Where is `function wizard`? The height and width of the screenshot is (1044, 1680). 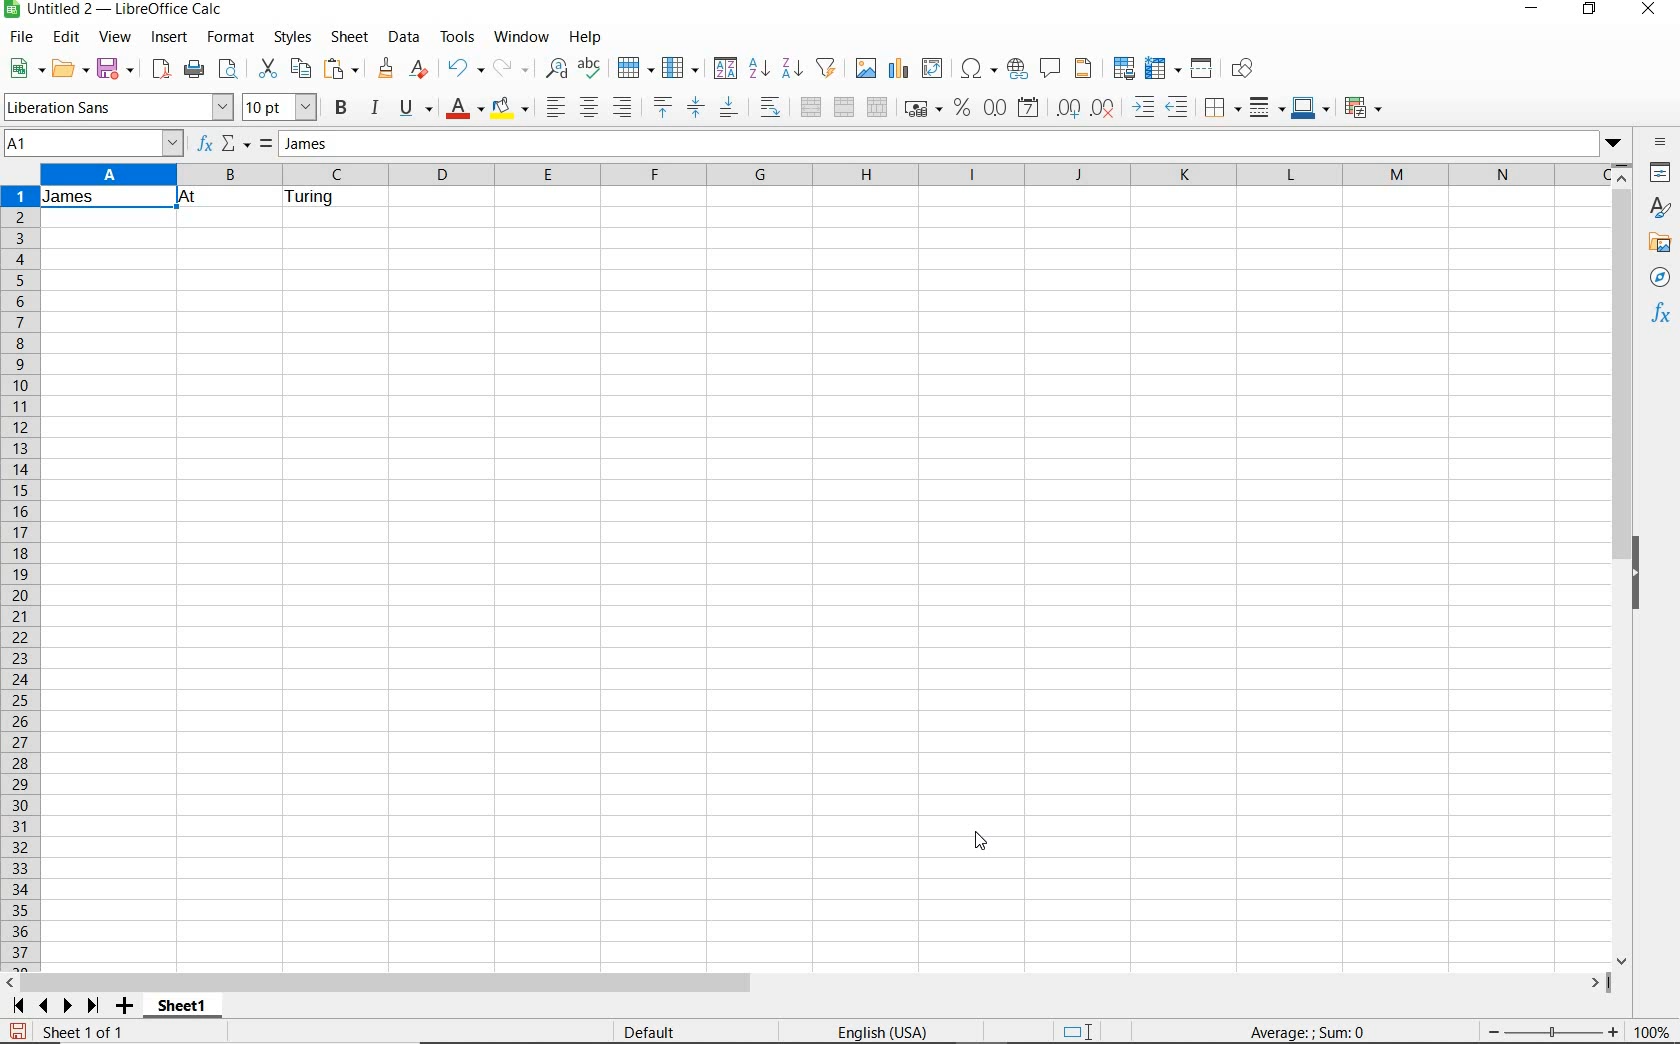
function wizard is located at coordinates (207, 145).